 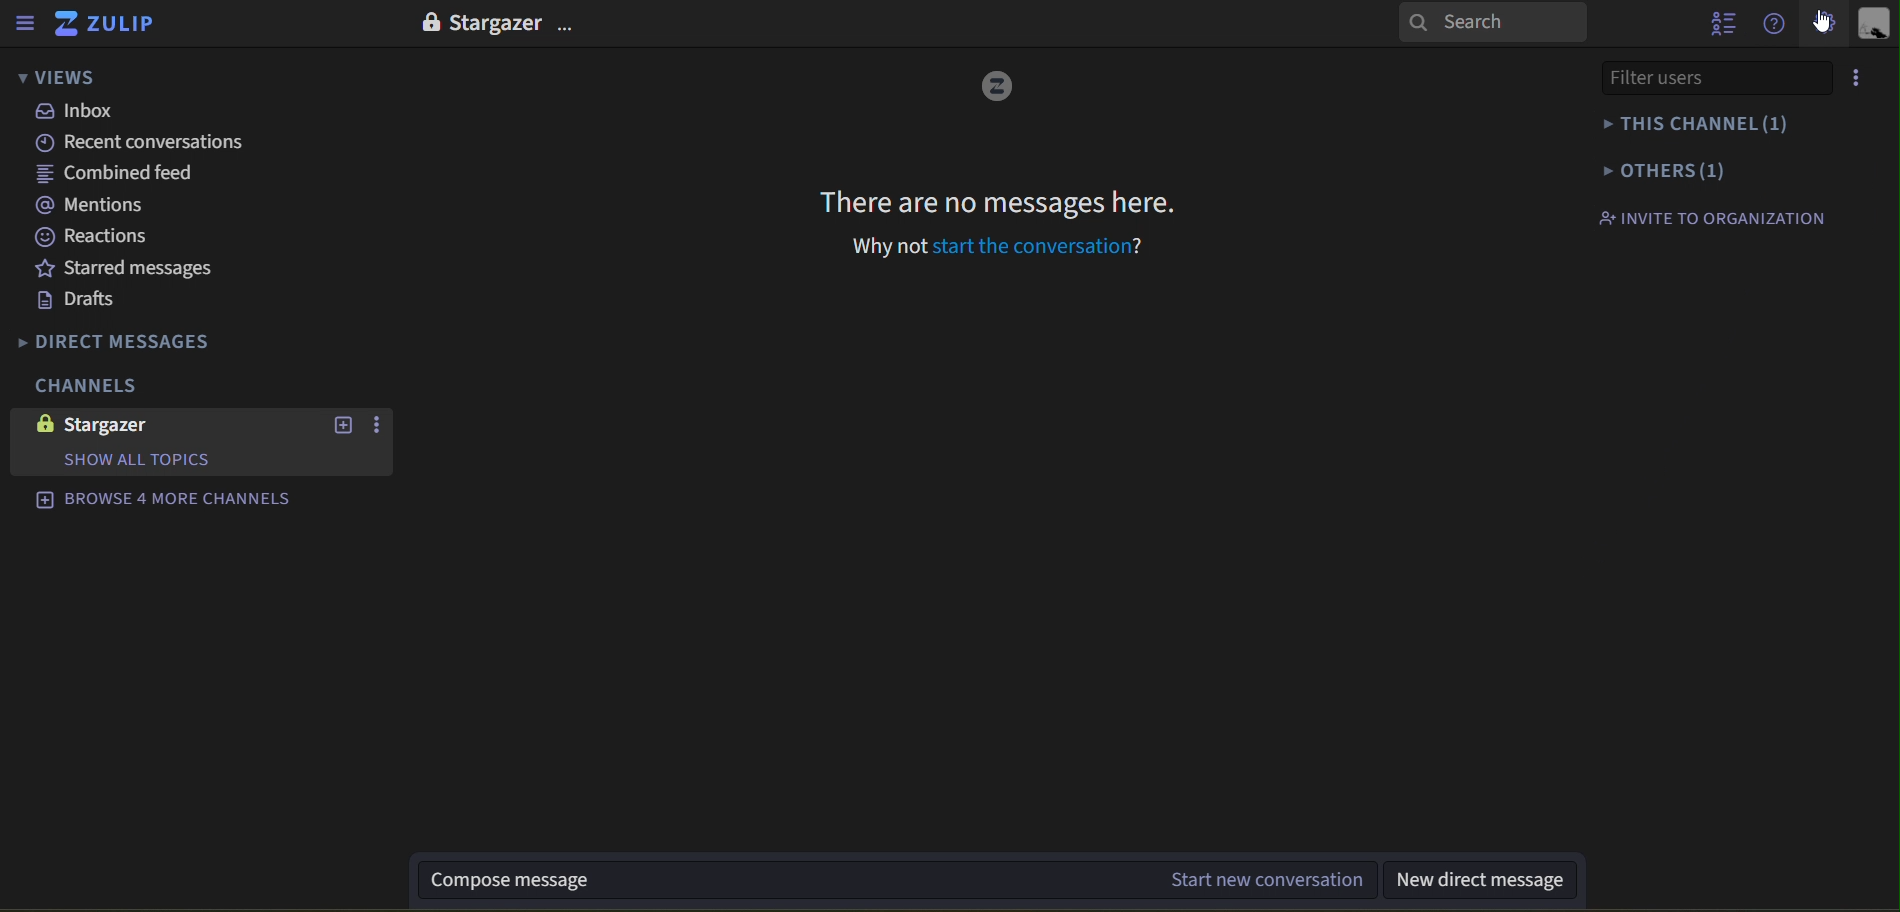 What do you see at coordinates (344, 425) in the screenshot?
I see `new options` at bounding box center [344, 425].